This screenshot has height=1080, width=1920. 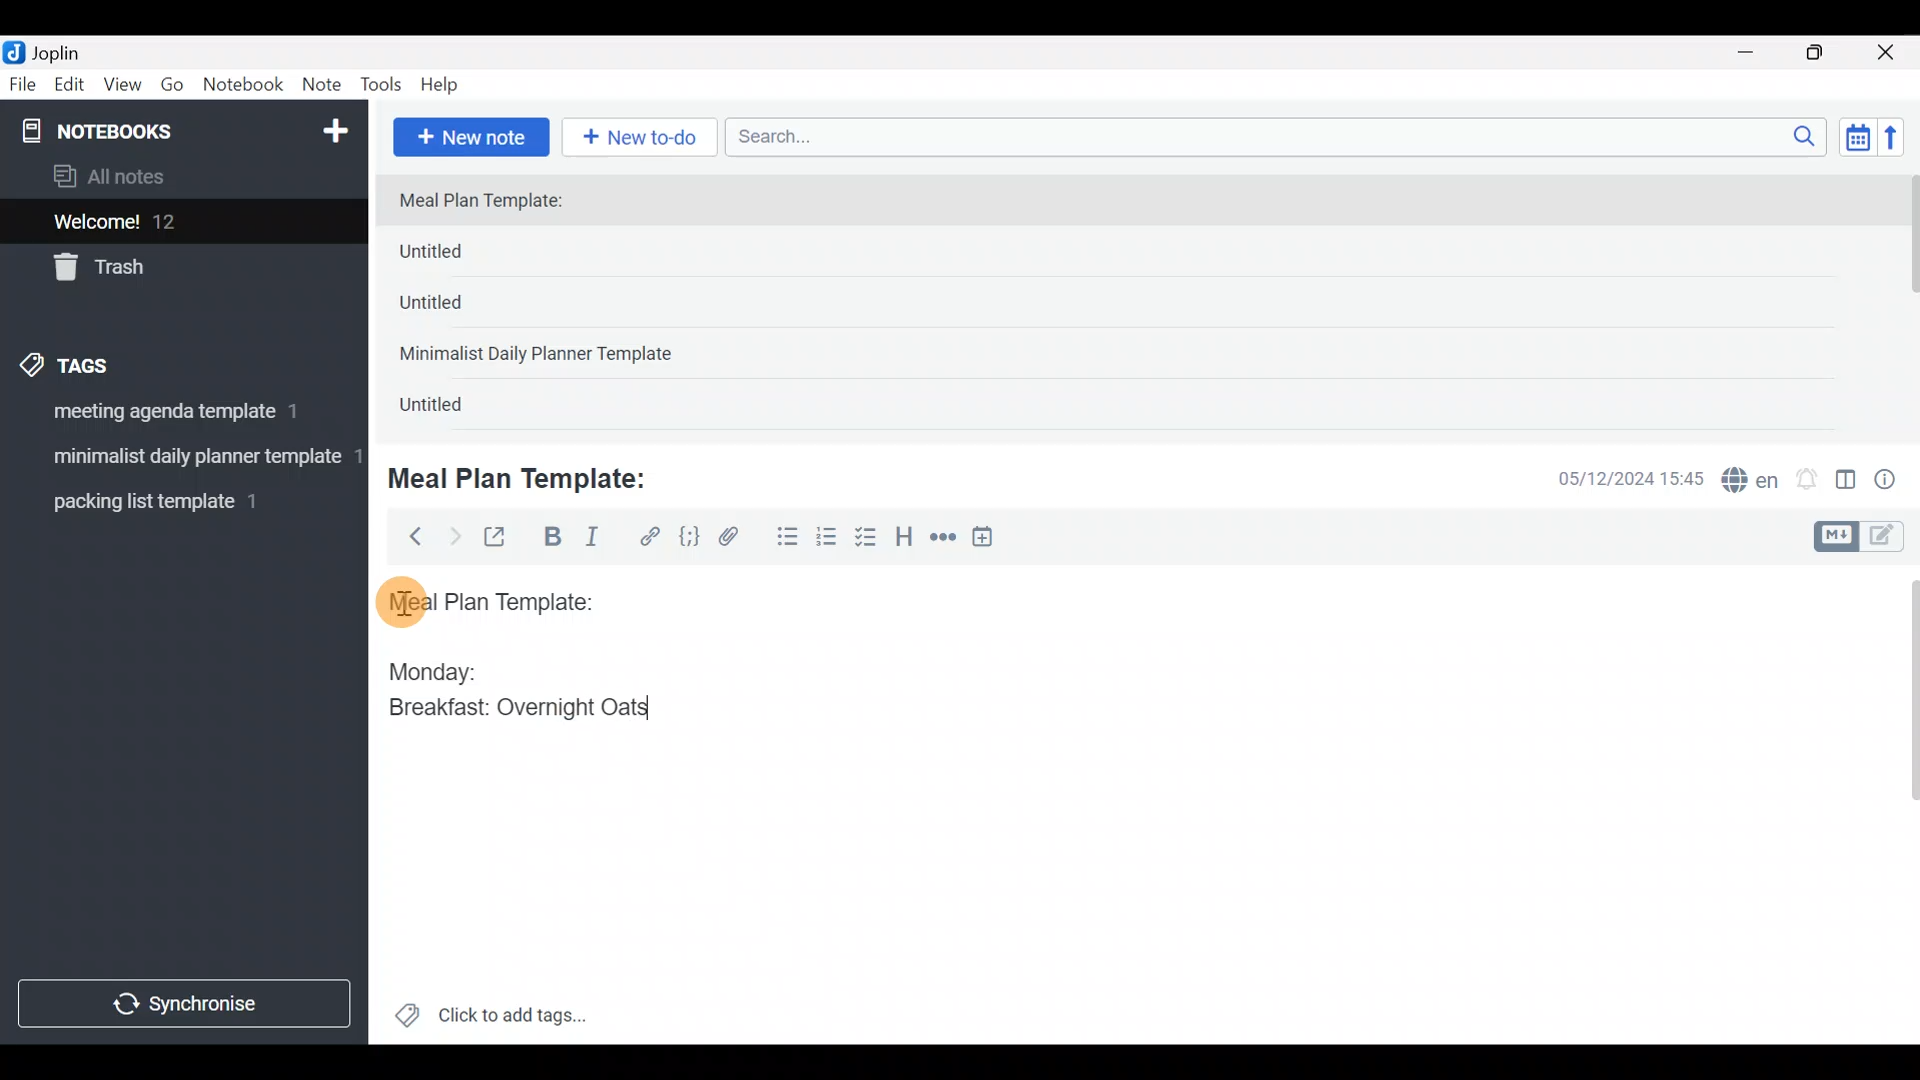 What do you see at coordinates (112, 362) in the screenshot?
I see `Tags` at bounding box center [112, 362].